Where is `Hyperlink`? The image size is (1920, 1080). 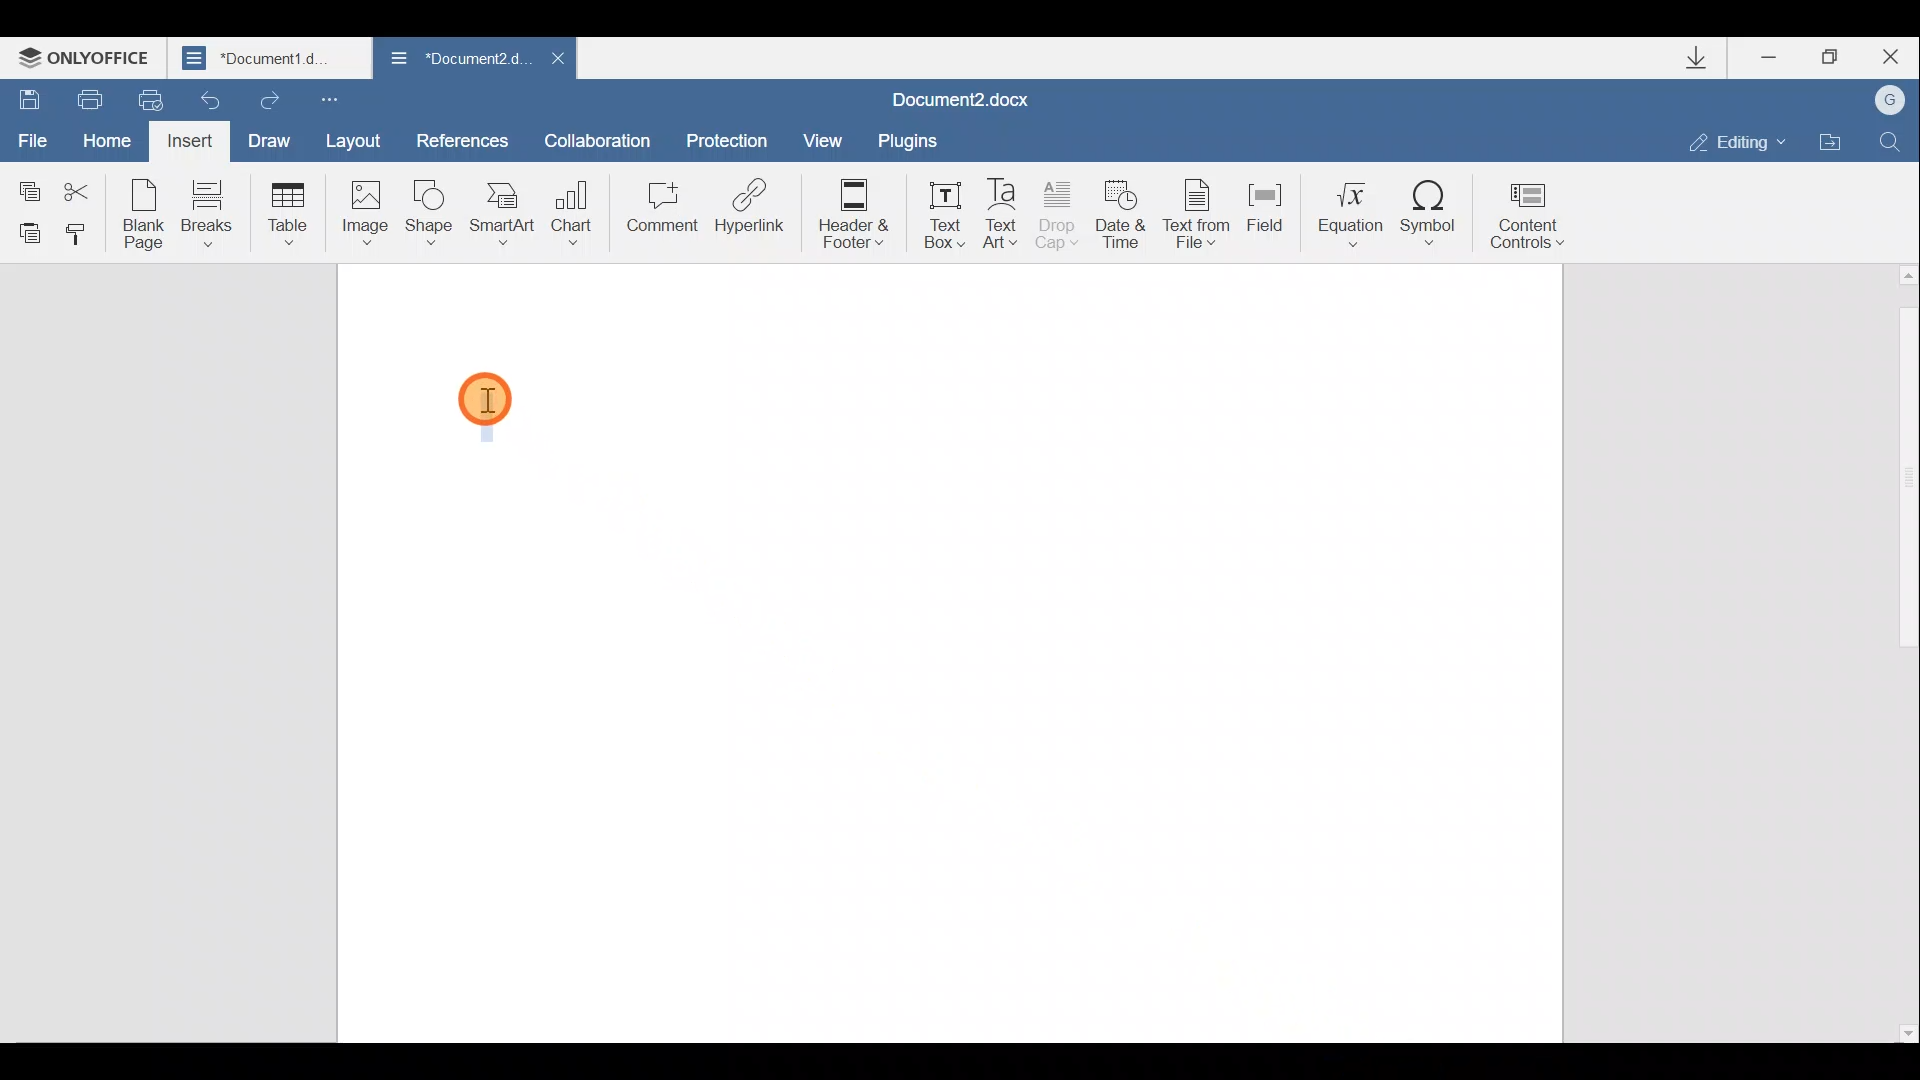 Hyperlink is located at coordinates (750, 205).